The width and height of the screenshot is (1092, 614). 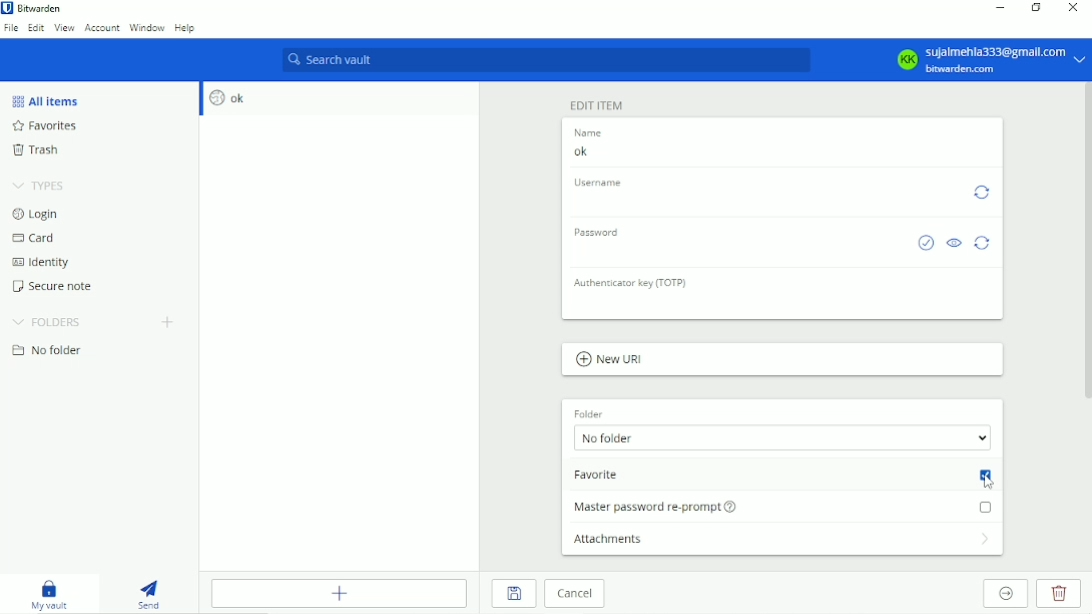 I want to click on Delete, so click(x=1059, y=594).